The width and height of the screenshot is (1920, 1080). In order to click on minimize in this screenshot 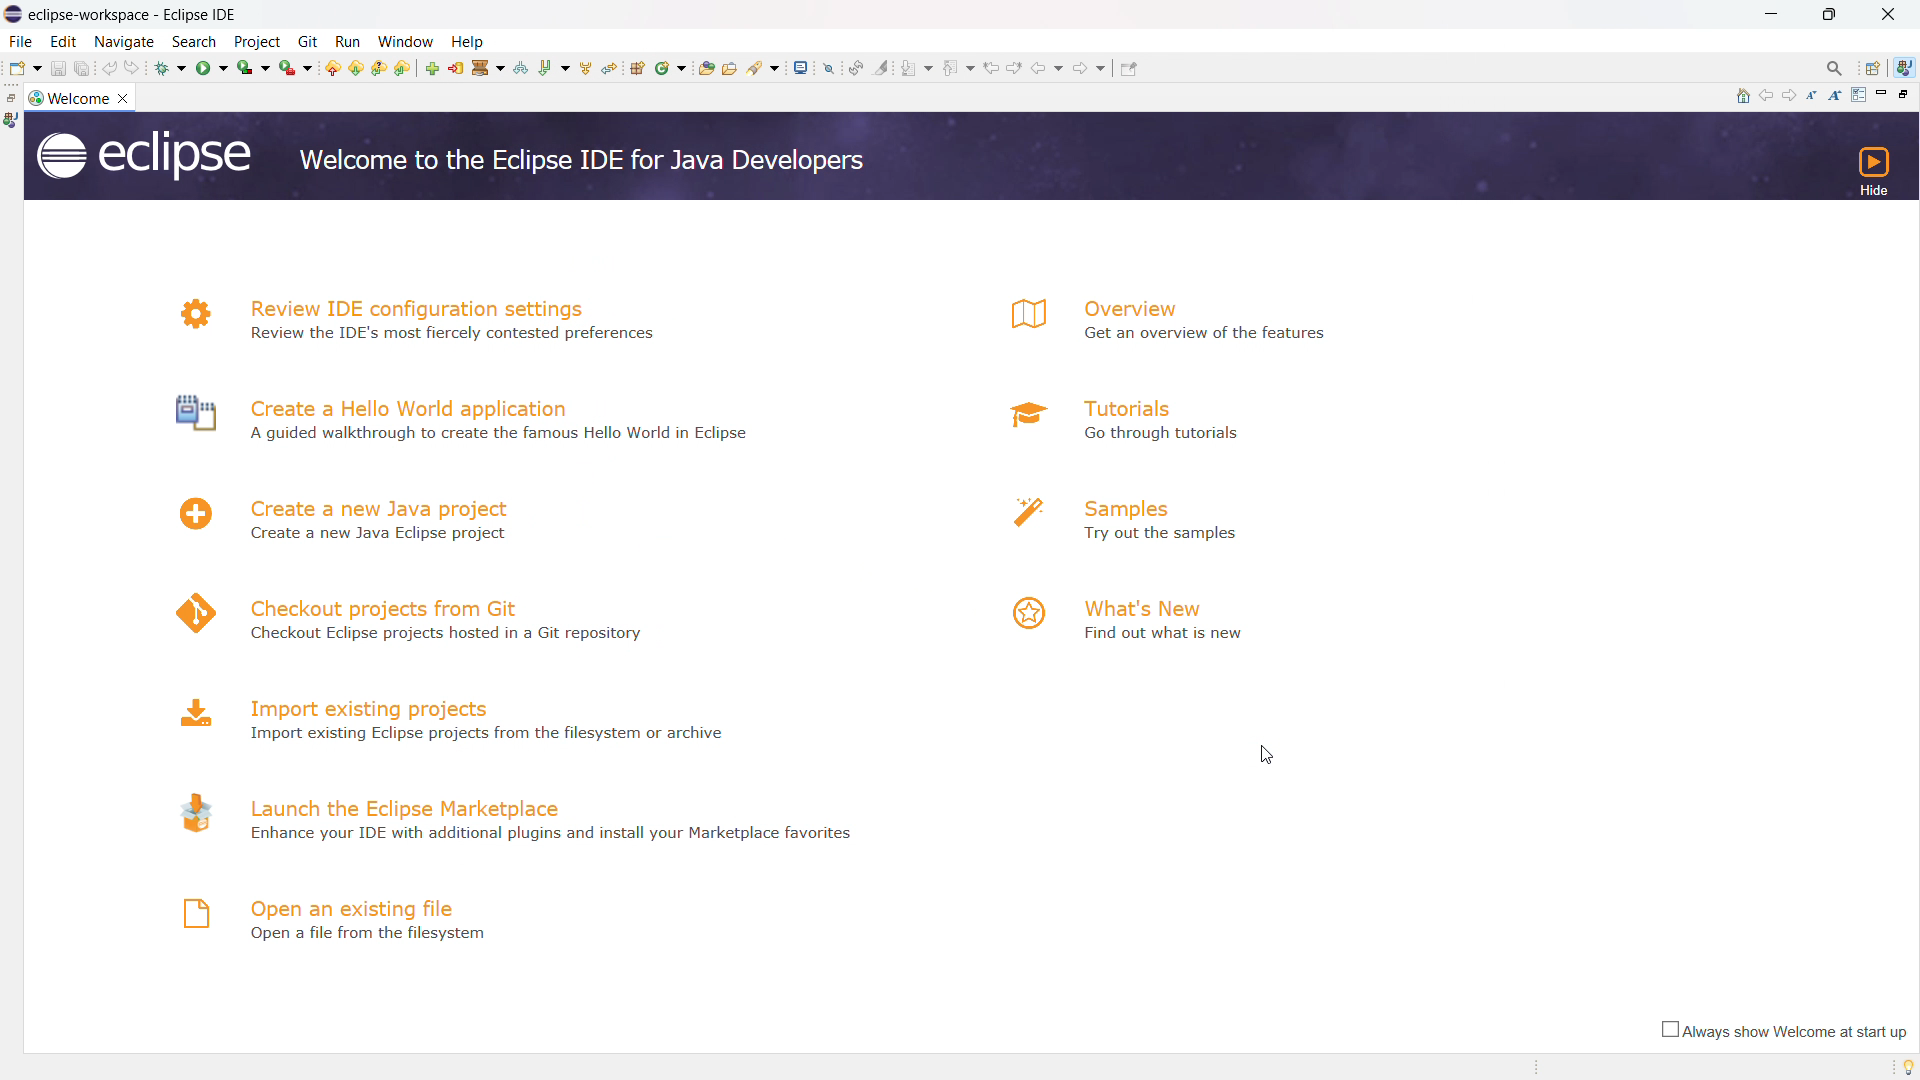, I will do `click(1769, 15)`.